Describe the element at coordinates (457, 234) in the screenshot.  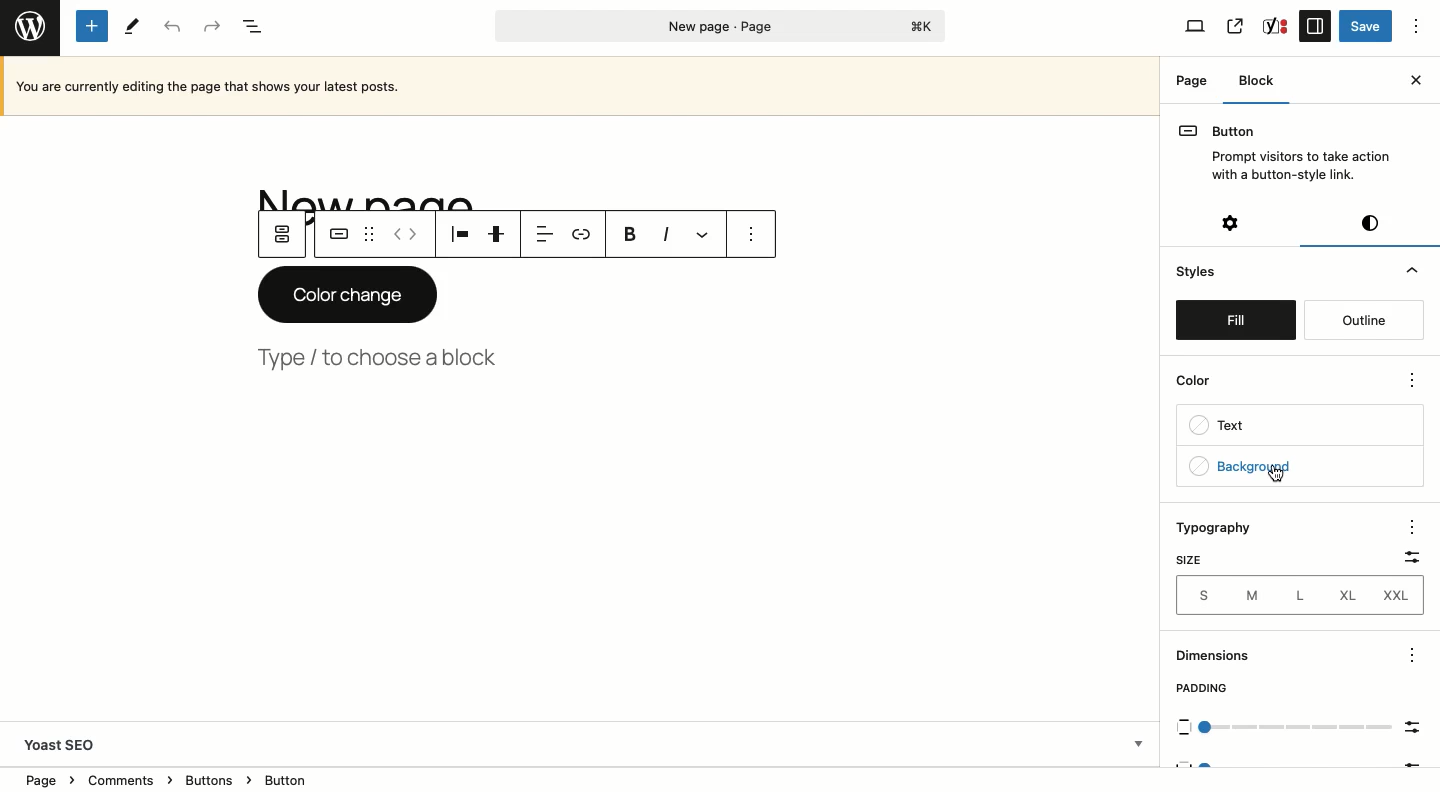
I see `Align` at that location.